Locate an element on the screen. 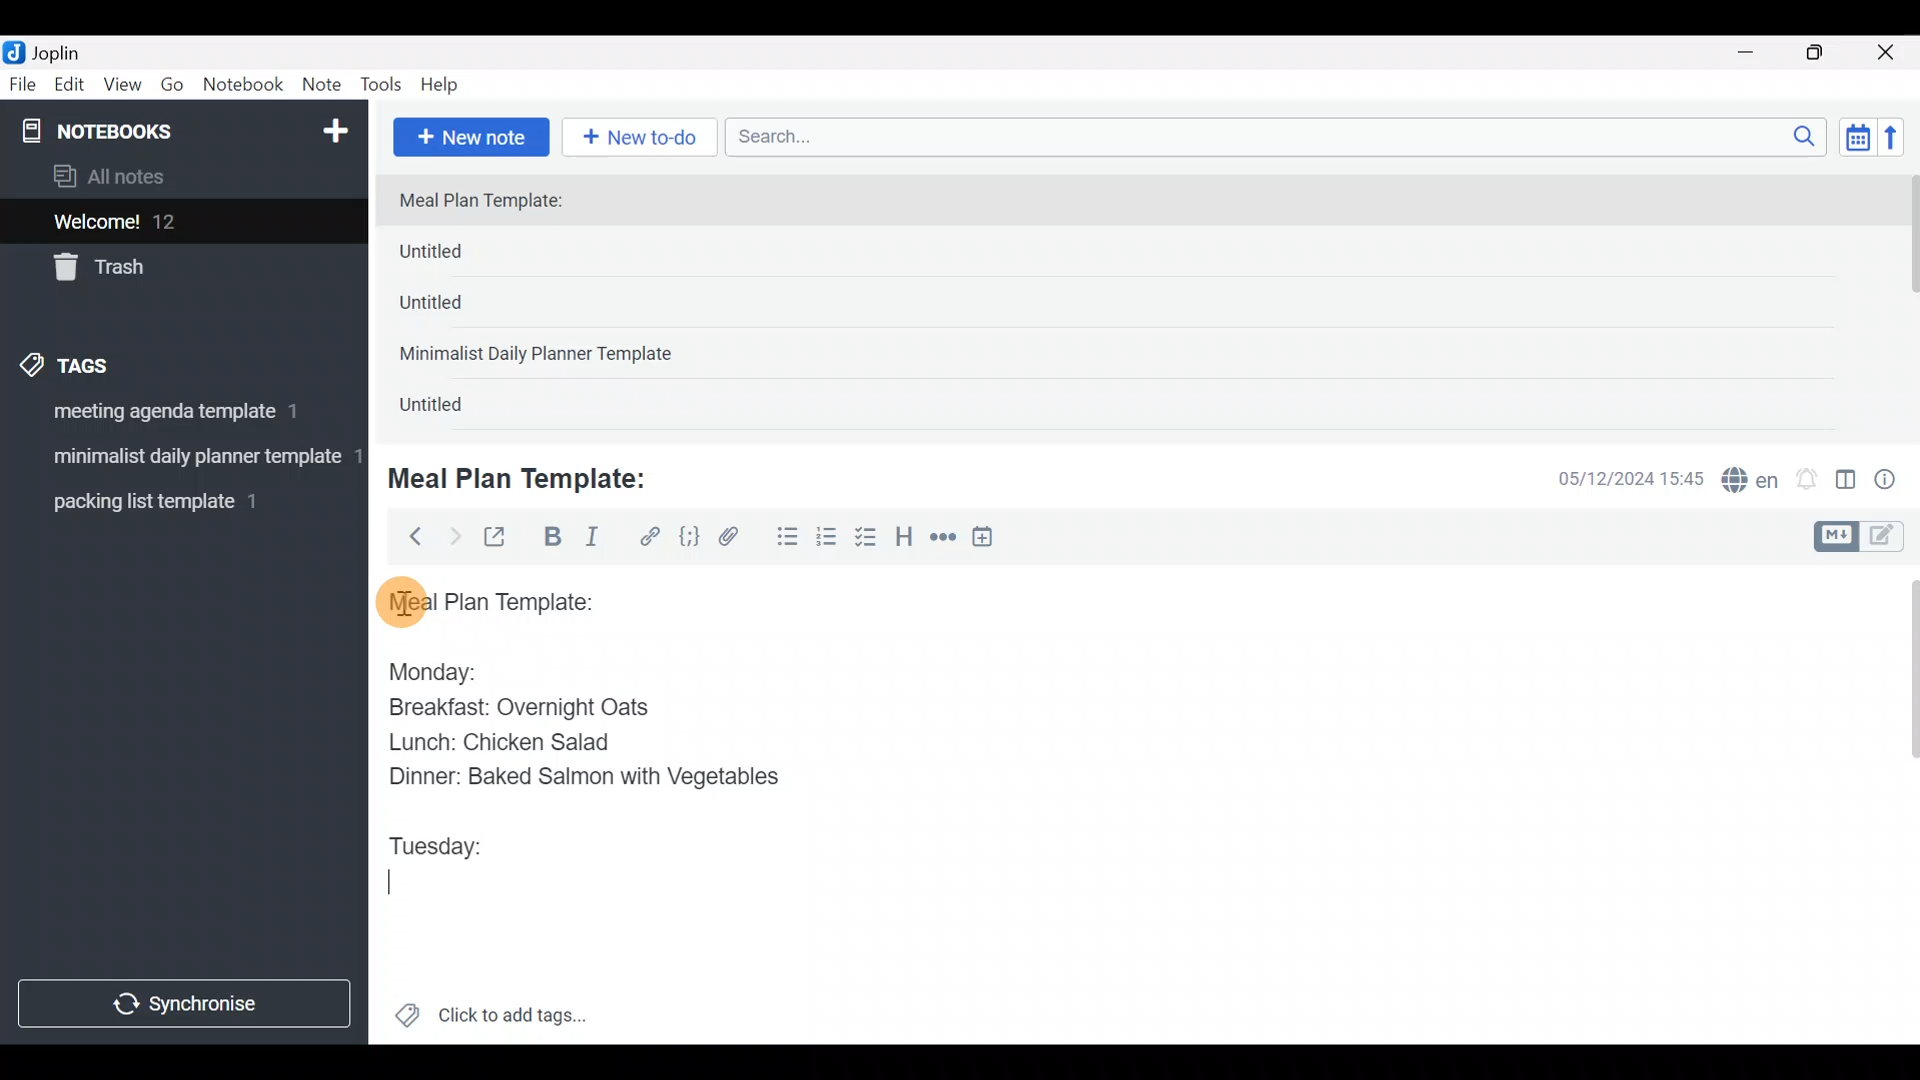 The height and width of the screenshot is (1080, 1920). Code is located at coordinates (687, 536).